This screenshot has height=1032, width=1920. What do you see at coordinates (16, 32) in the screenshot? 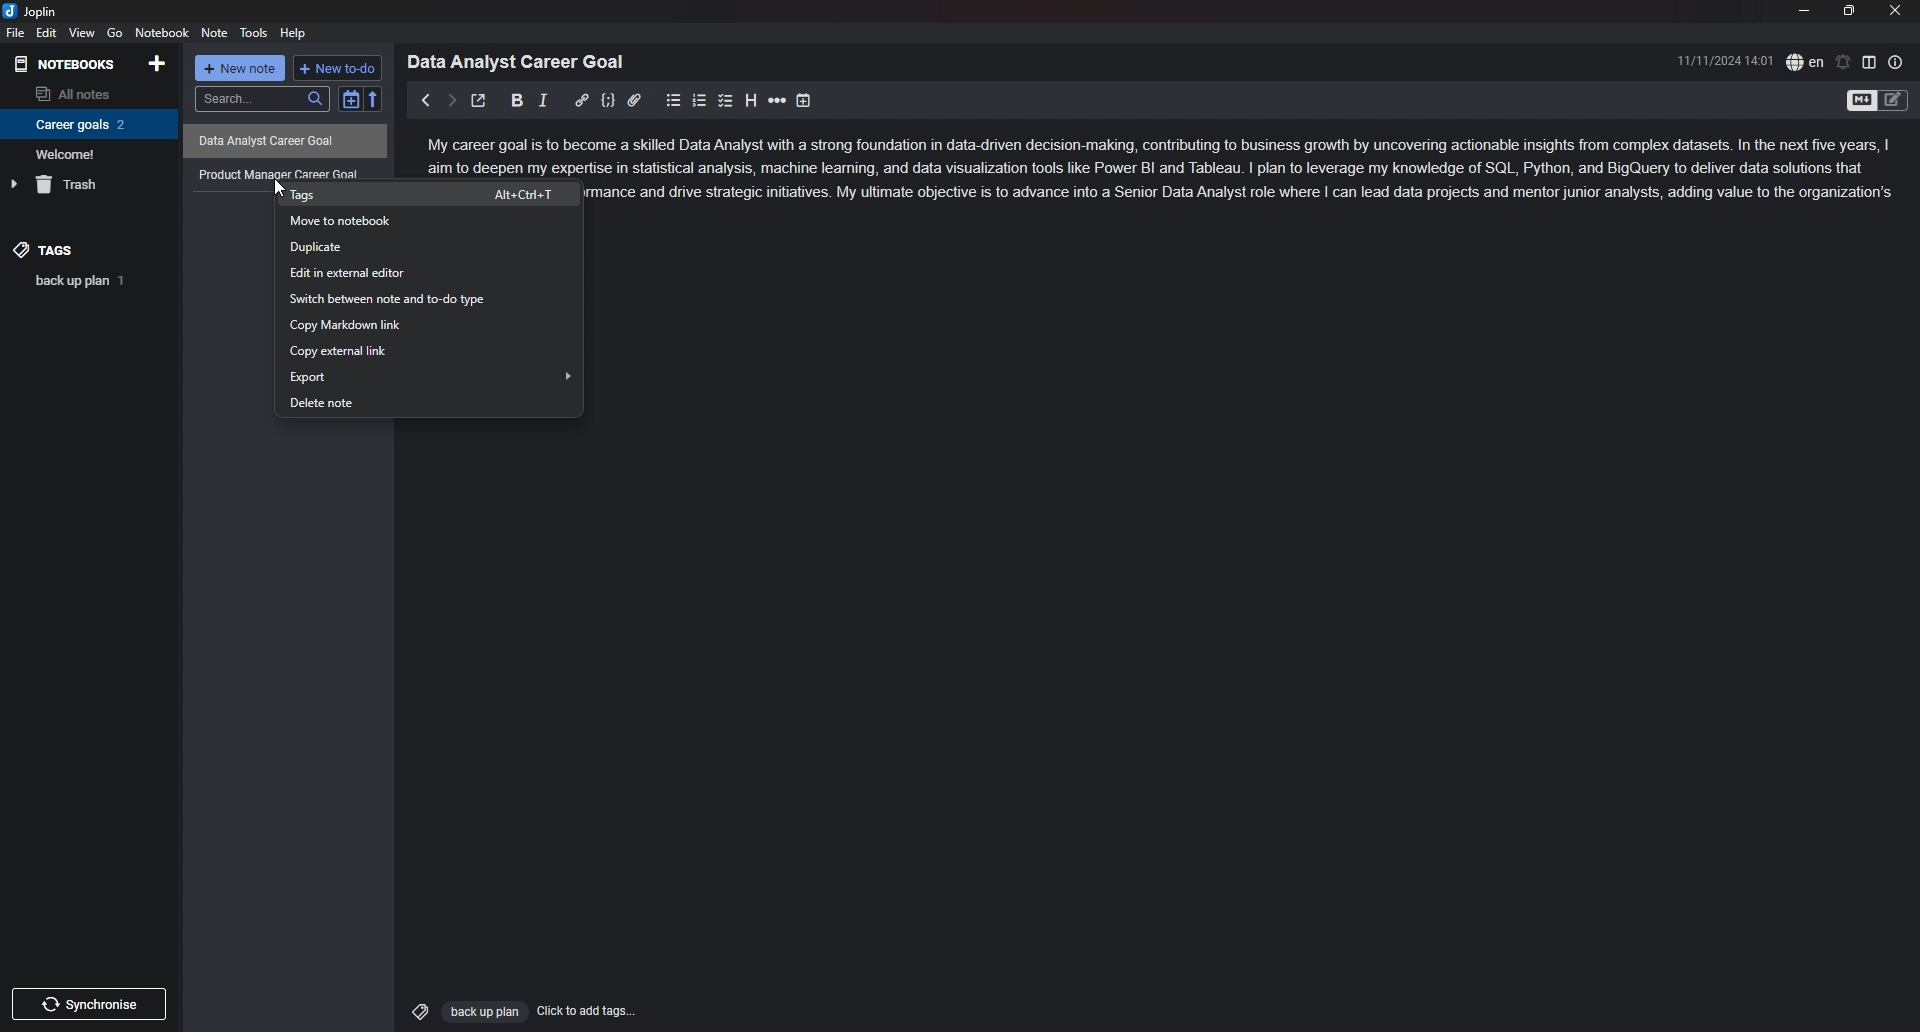
I see `file` at bounding box center [16, 32].